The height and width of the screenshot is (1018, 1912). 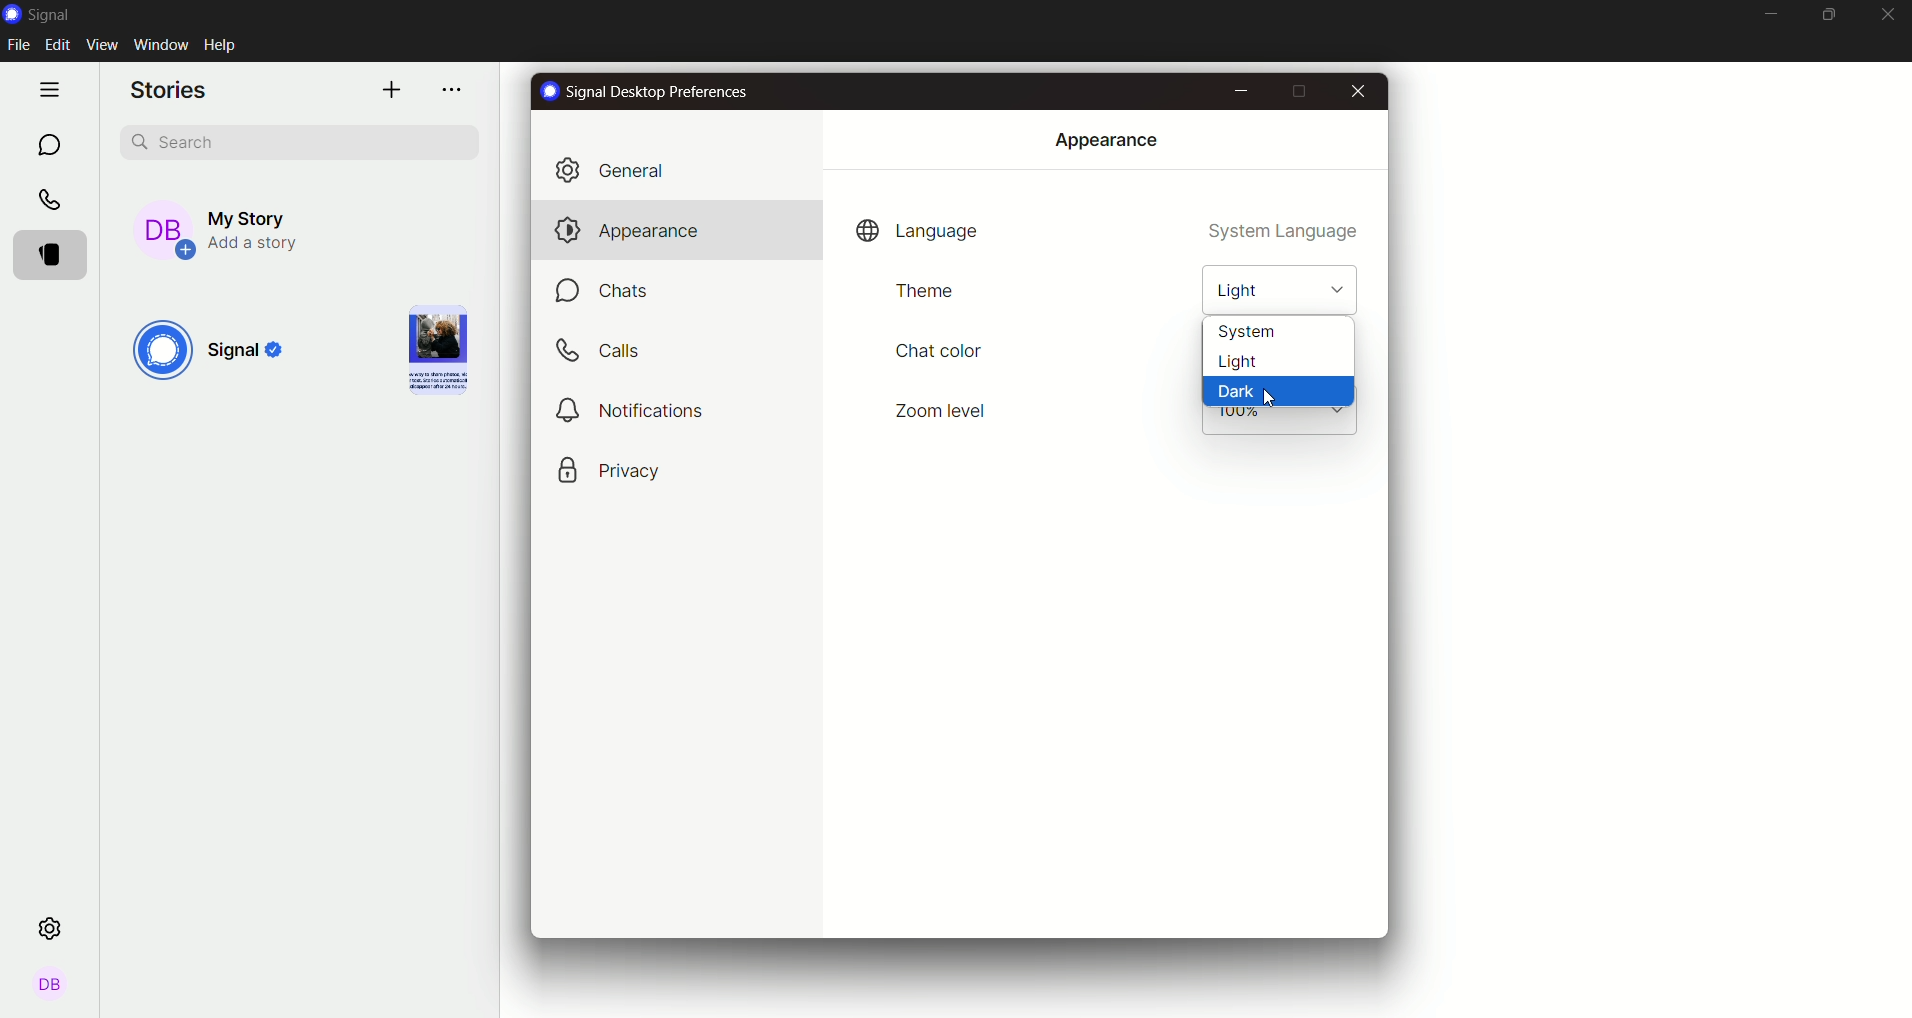 I want to click on file, so click(x=22, y=46).